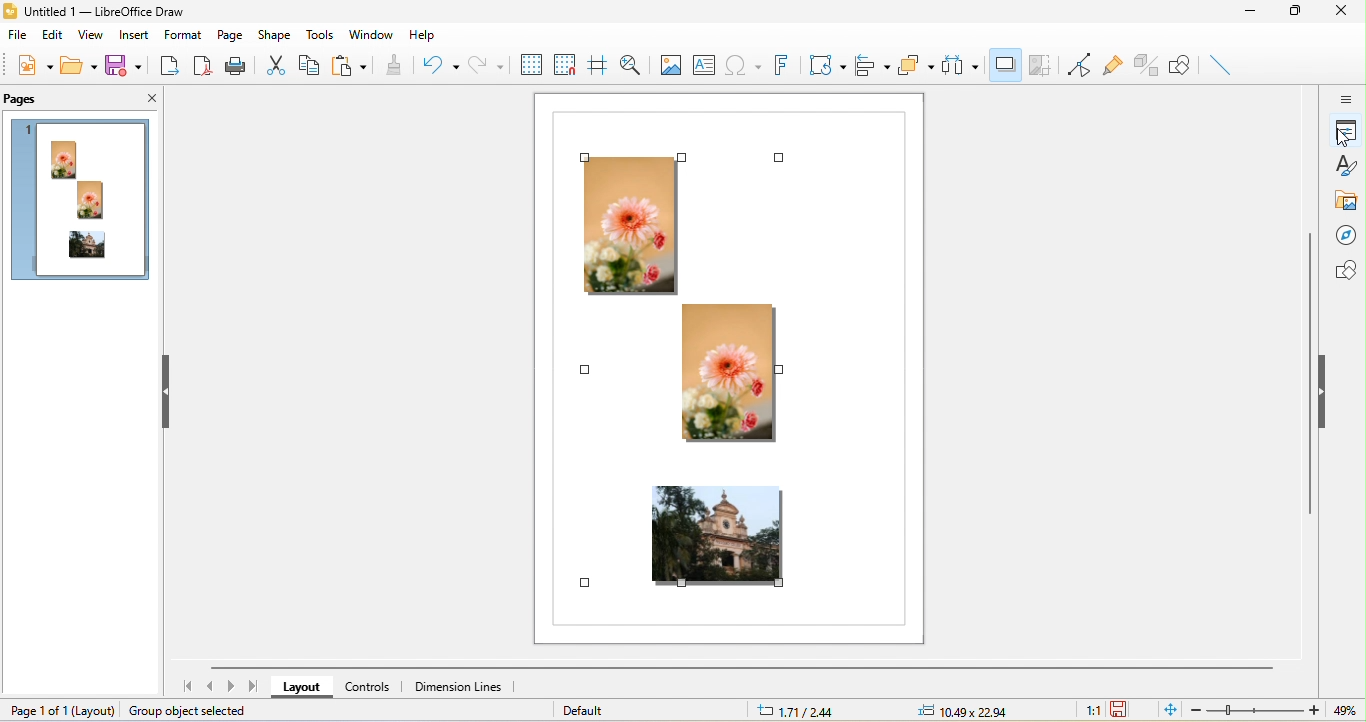 This screenshot has height=722, width=1366. What do you see at coordinates (801, 711) in the screenshot?
I see `1.71/2.44` at bounding box center [801, 711].